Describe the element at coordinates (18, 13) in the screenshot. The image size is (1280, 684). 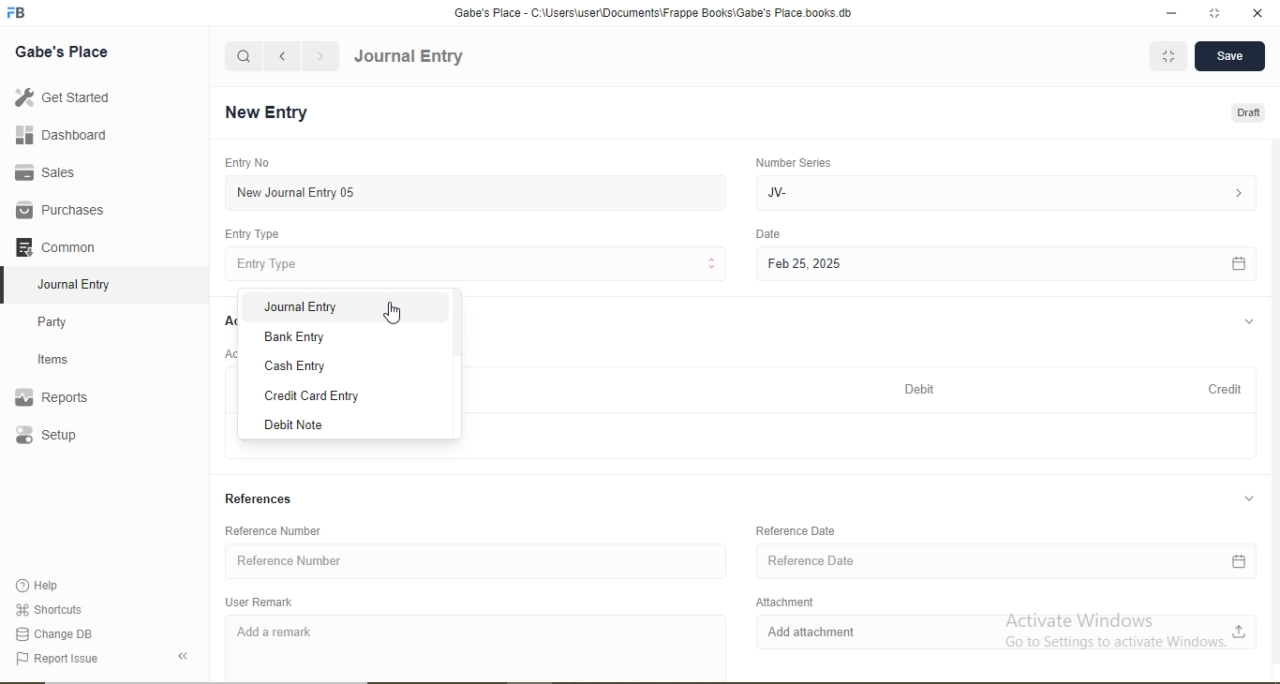
I see `logo` at that location.